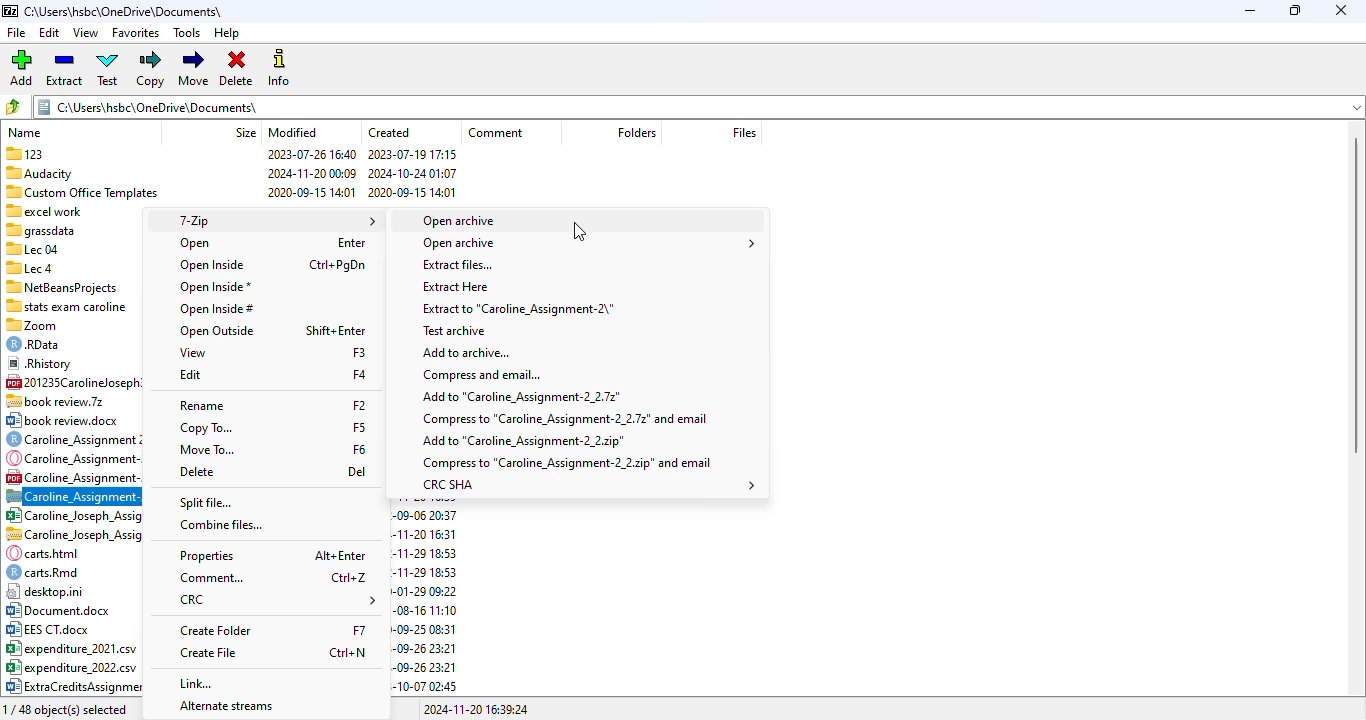  Describe the element at coordinates (206, 450) in the screenshot. I see `move to` at that location.